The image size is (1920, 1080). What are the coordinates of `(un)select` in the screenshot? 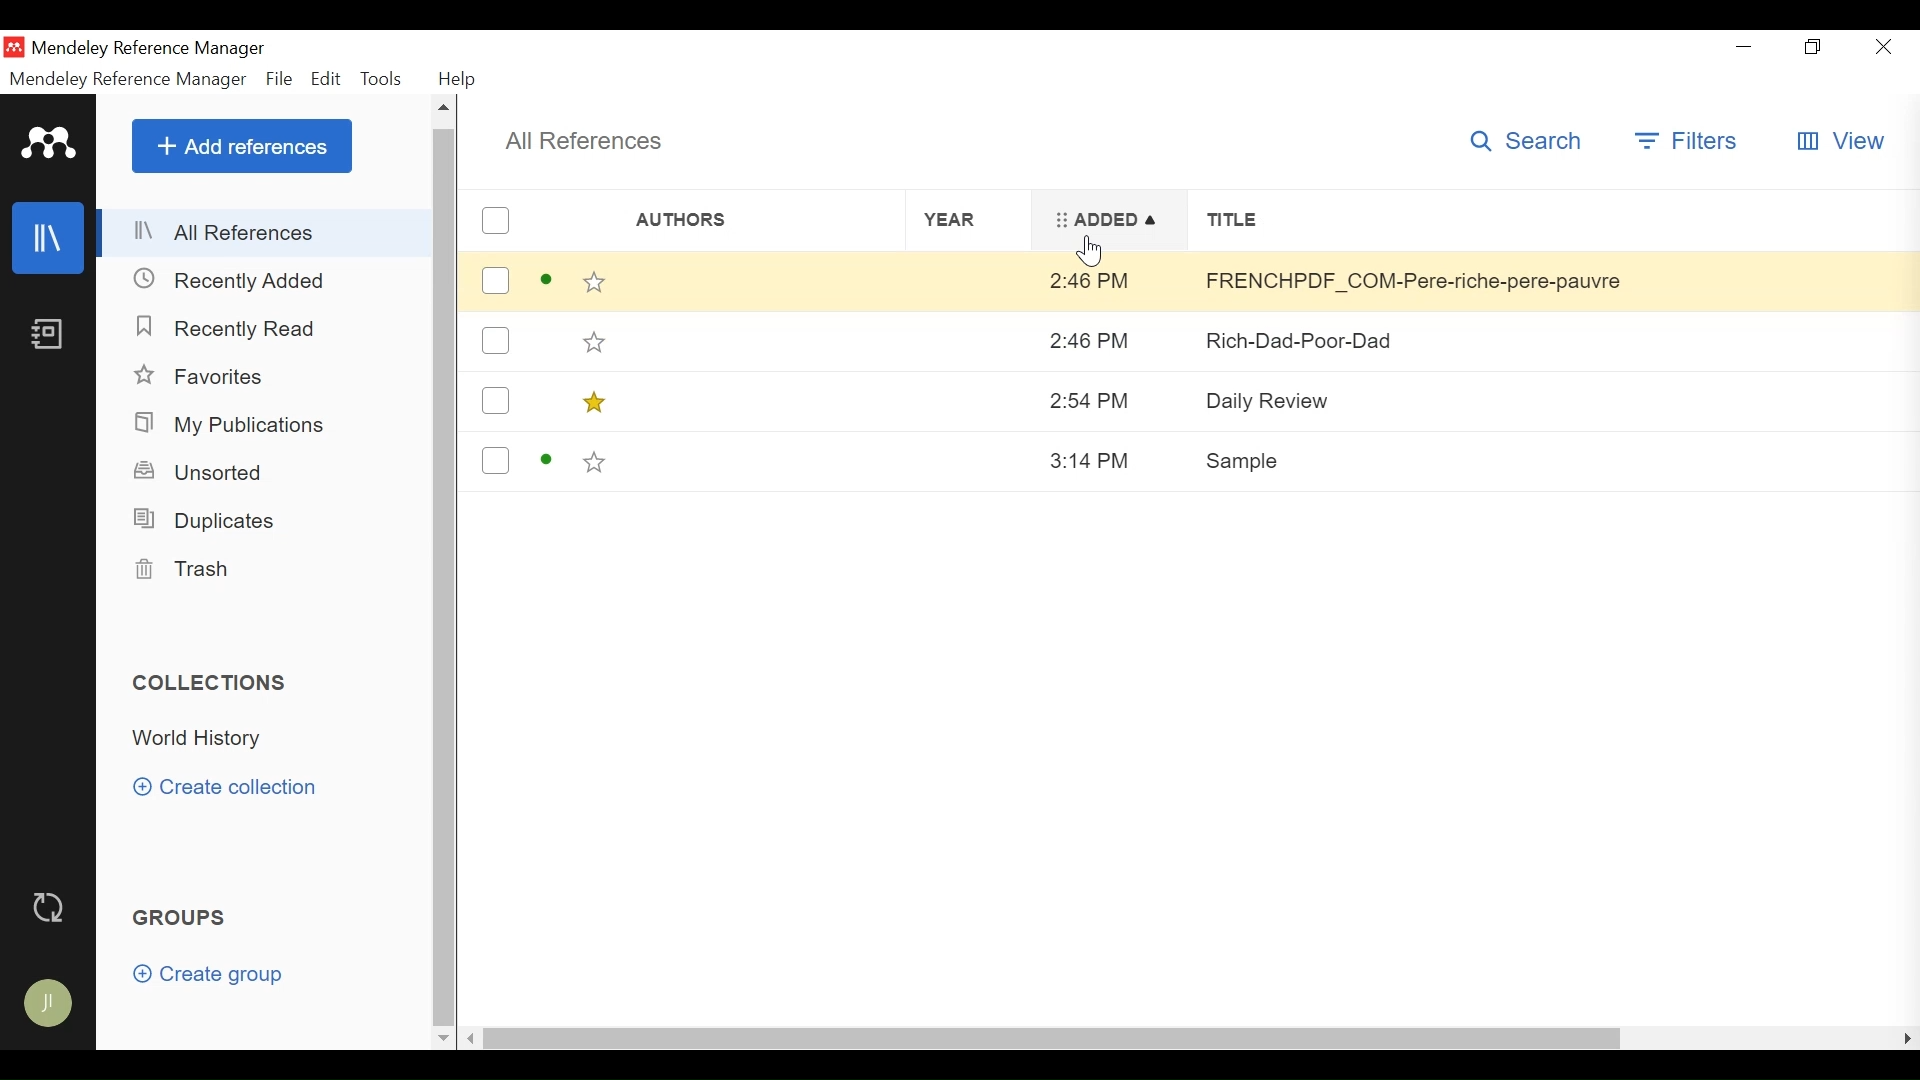 It's located at (494, 399).